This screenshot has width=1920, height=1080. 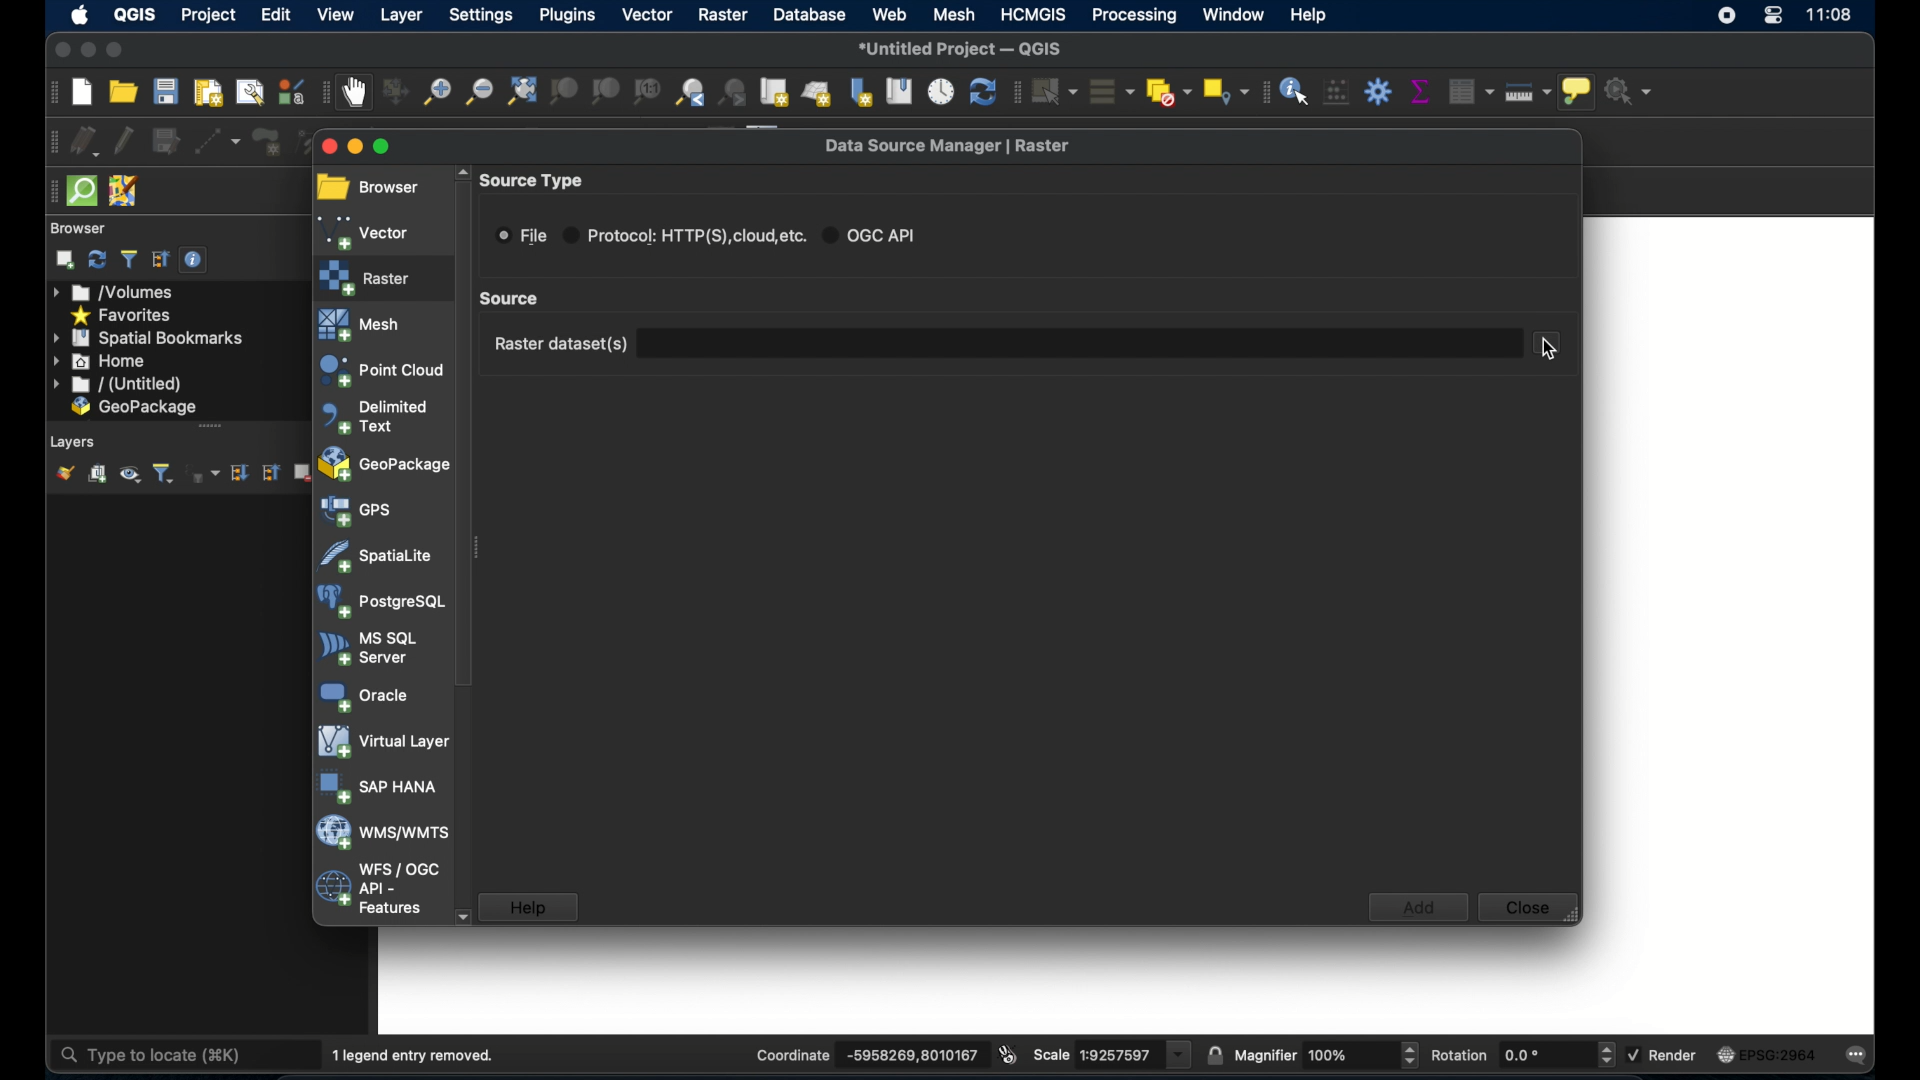 What do you see at coordinates (382, 740) in the screenshot?
I see `virtual layer` at bounding box center [382, 740].